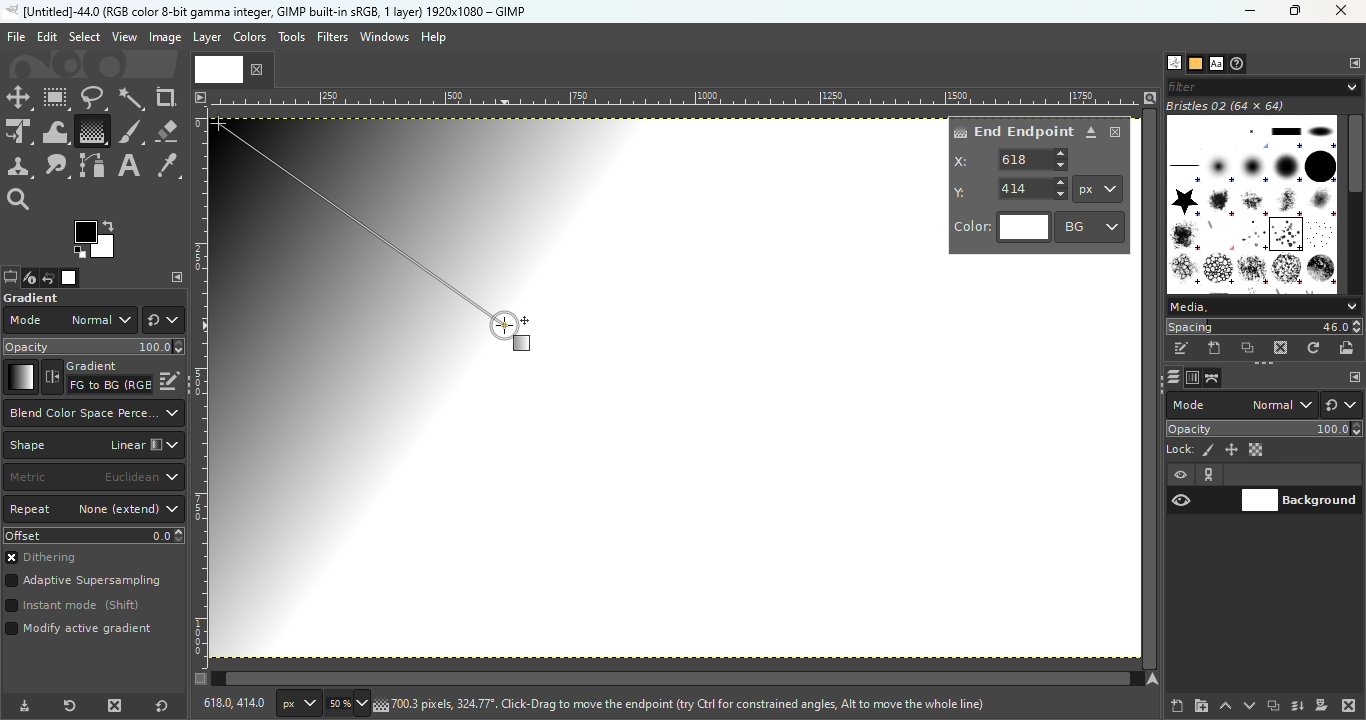  Describe the element at coordinates (94, 510) in the screenshot. I see `Repeat` at that location.